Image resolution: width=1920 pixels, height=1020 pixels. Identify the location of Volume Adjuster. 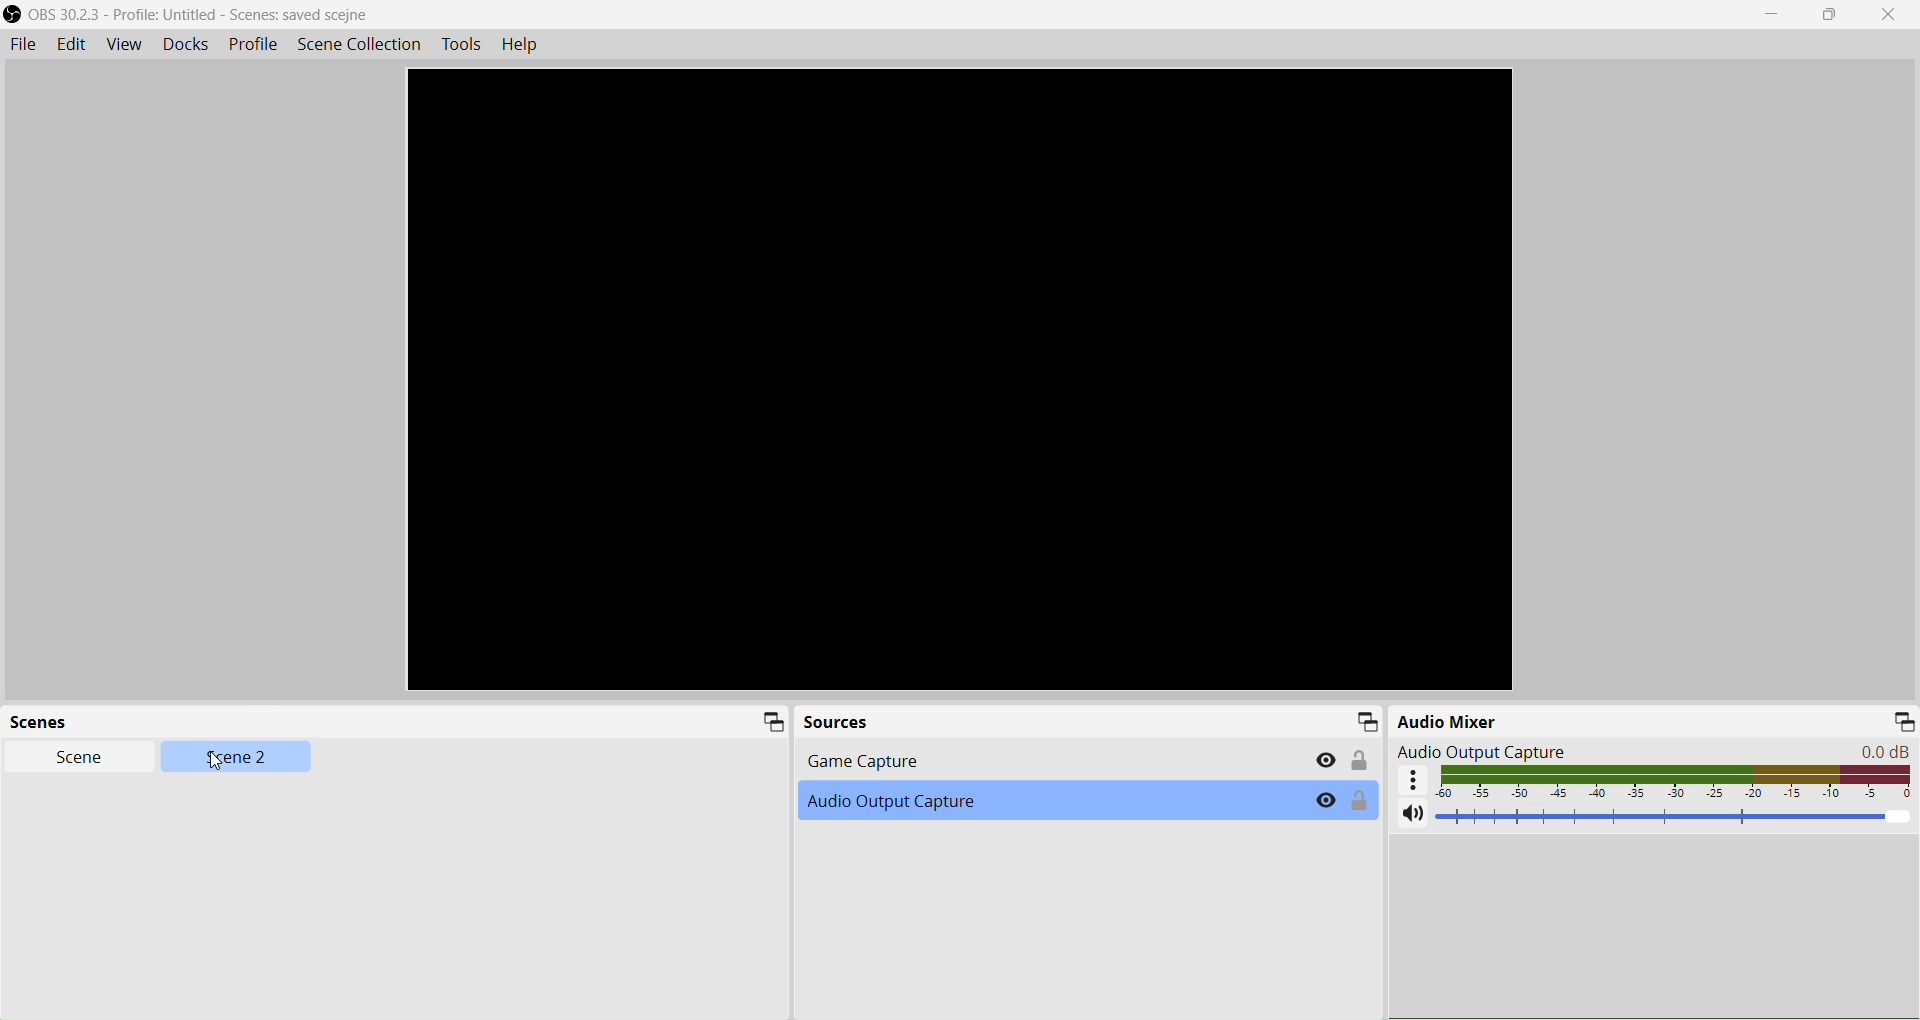
(1677, 815).